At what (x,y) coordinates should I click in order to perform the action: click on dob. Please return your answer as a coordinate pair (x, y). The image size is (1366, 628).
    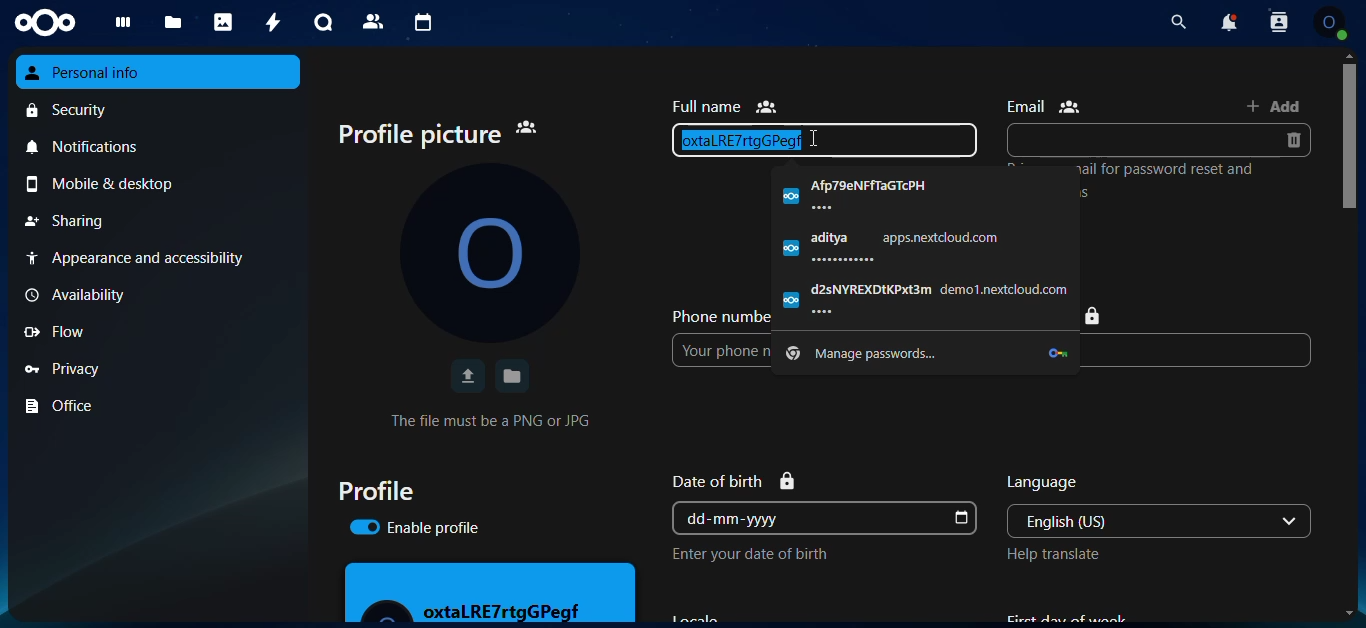
    Looking at the image, I should click on (959, 519).